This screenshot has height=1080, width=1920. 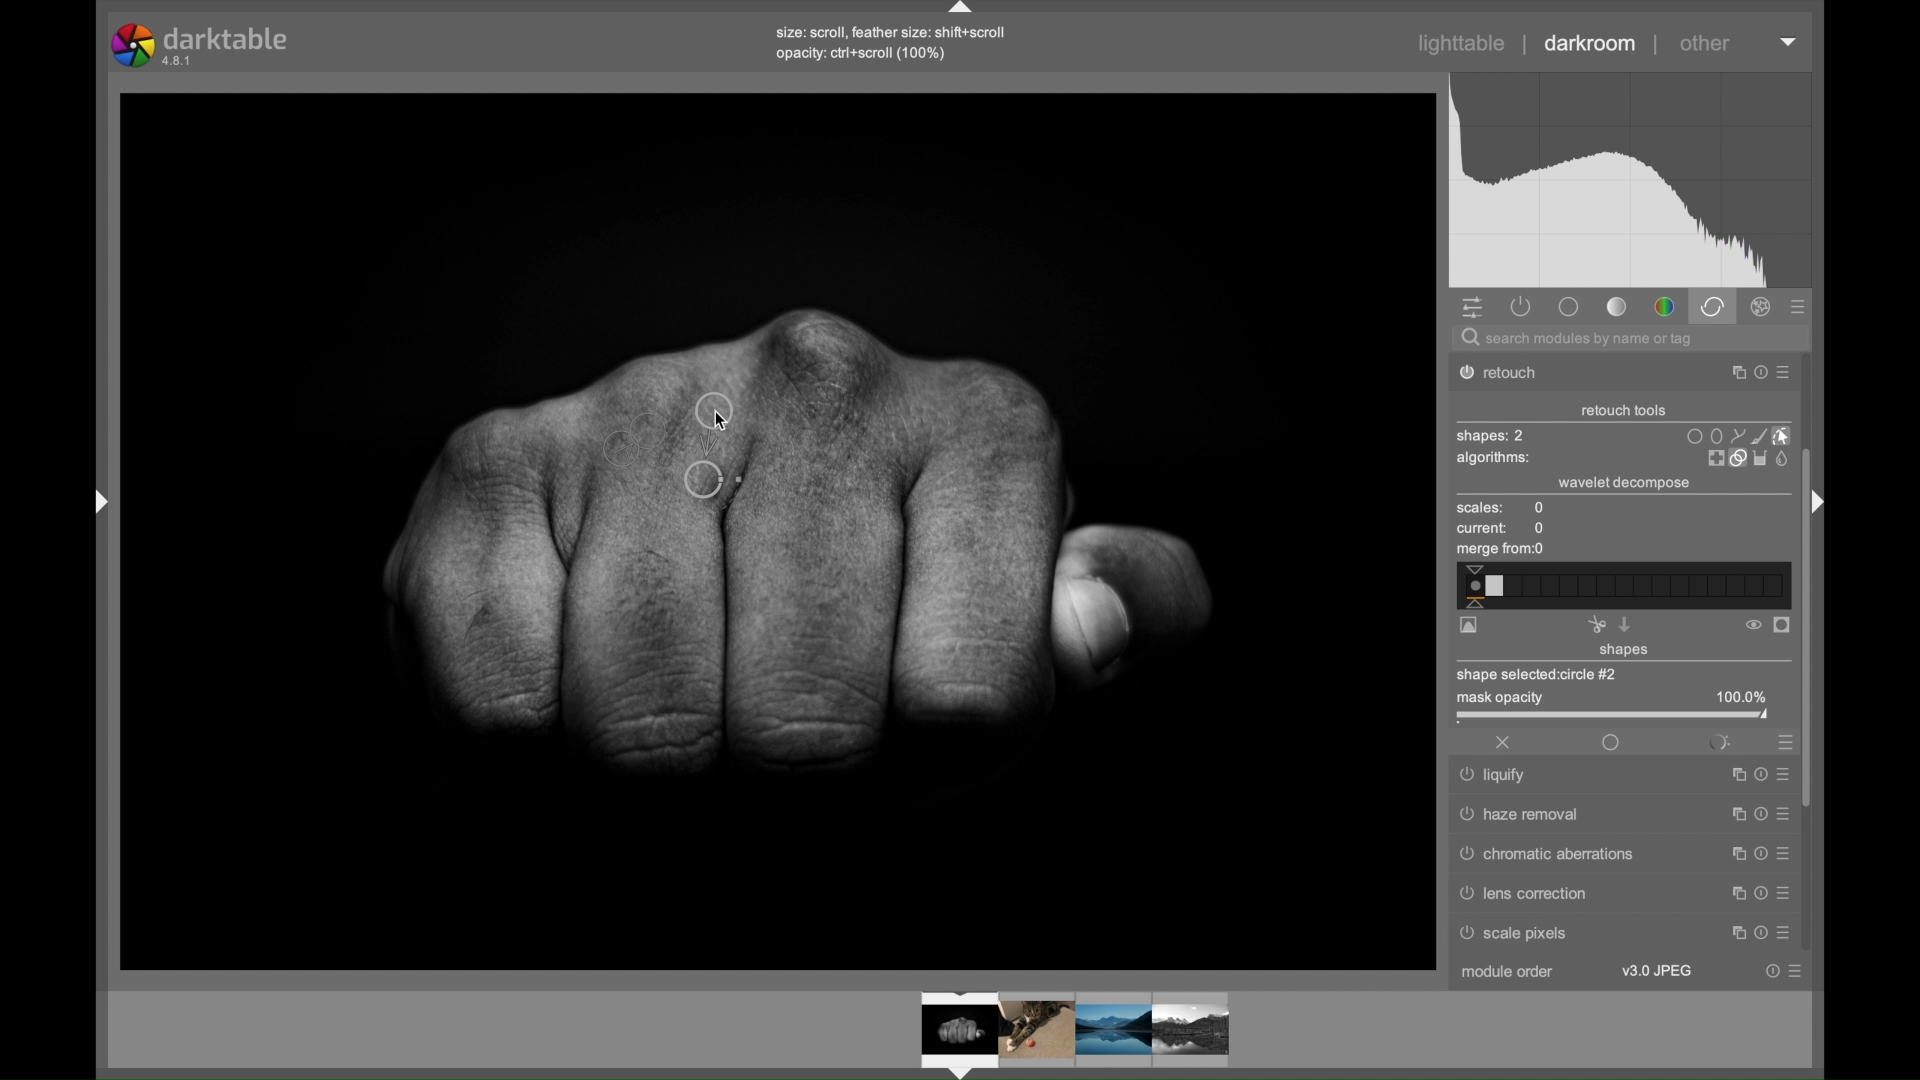 I want to click on uniformly, so click(x=1610, y=742).